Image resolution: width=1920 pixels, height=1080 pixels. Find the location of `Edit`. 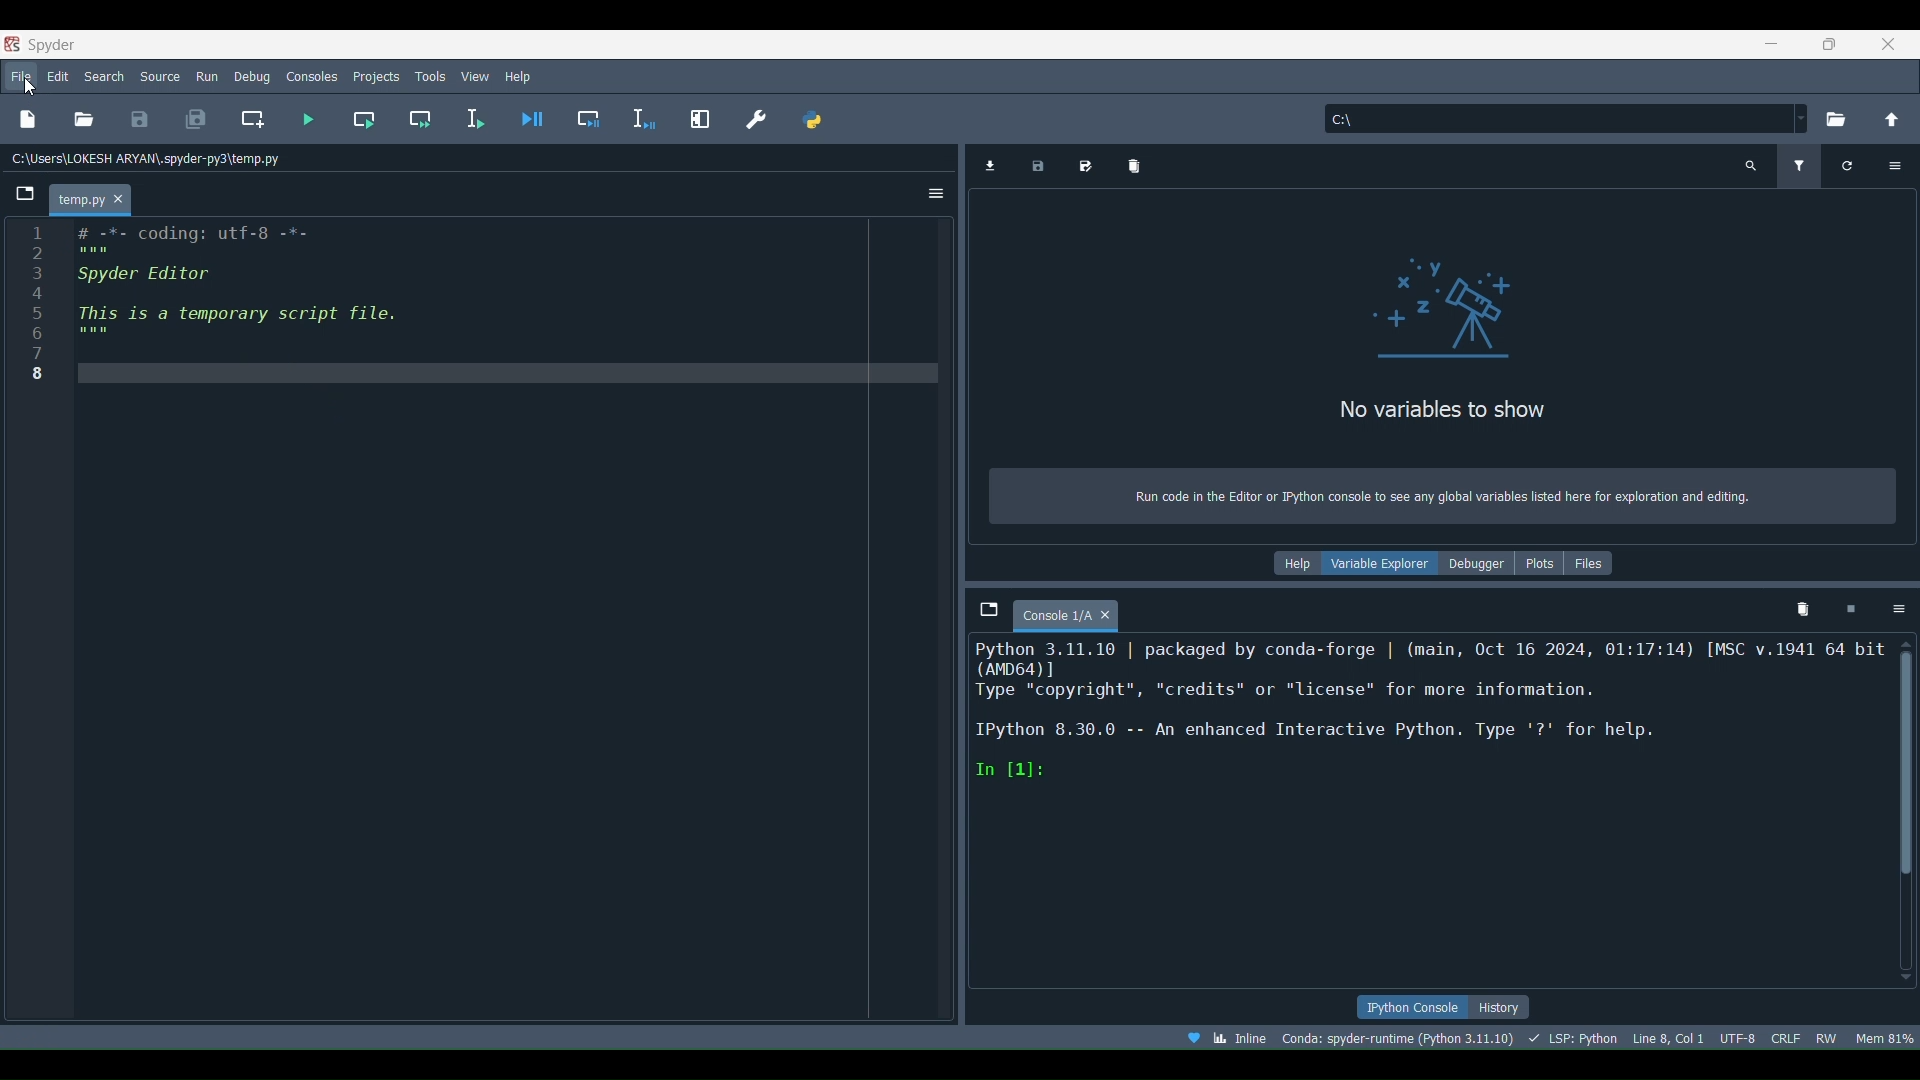

Edit is located at coordinates (59, 75).